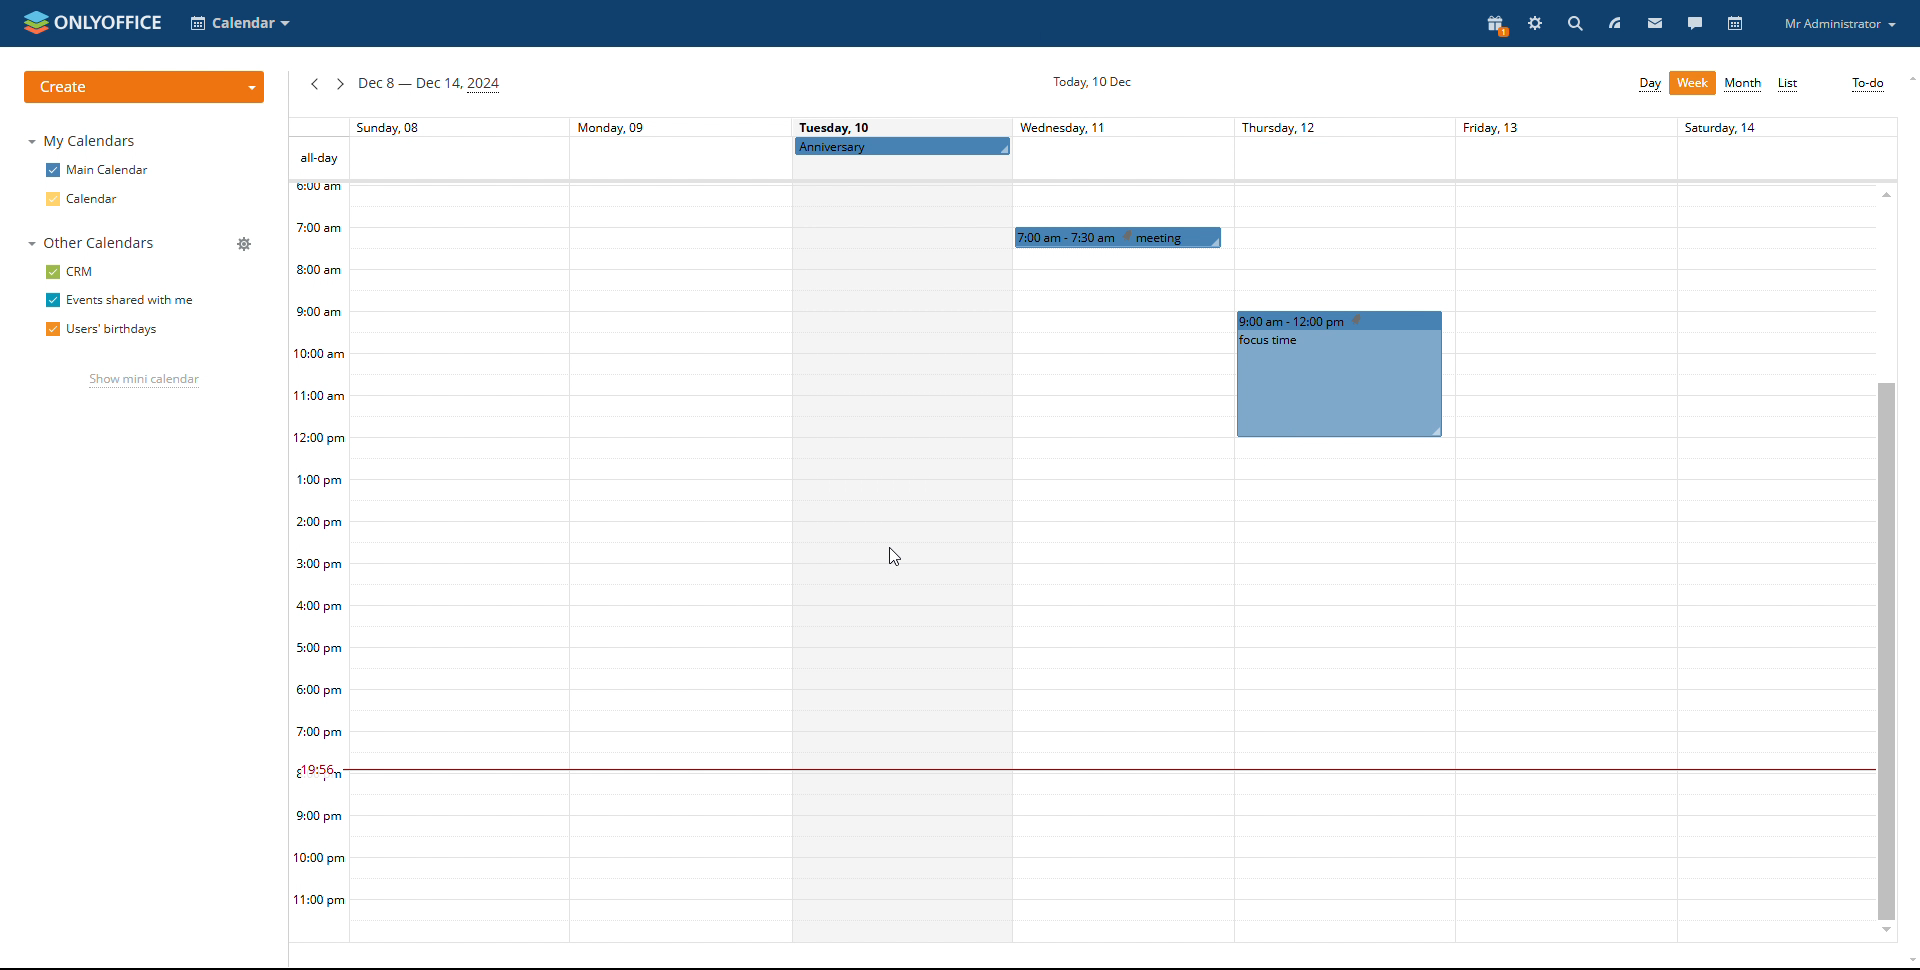 This screenshot has width=1920, height=970. I want to click on create, so click(144, 87).